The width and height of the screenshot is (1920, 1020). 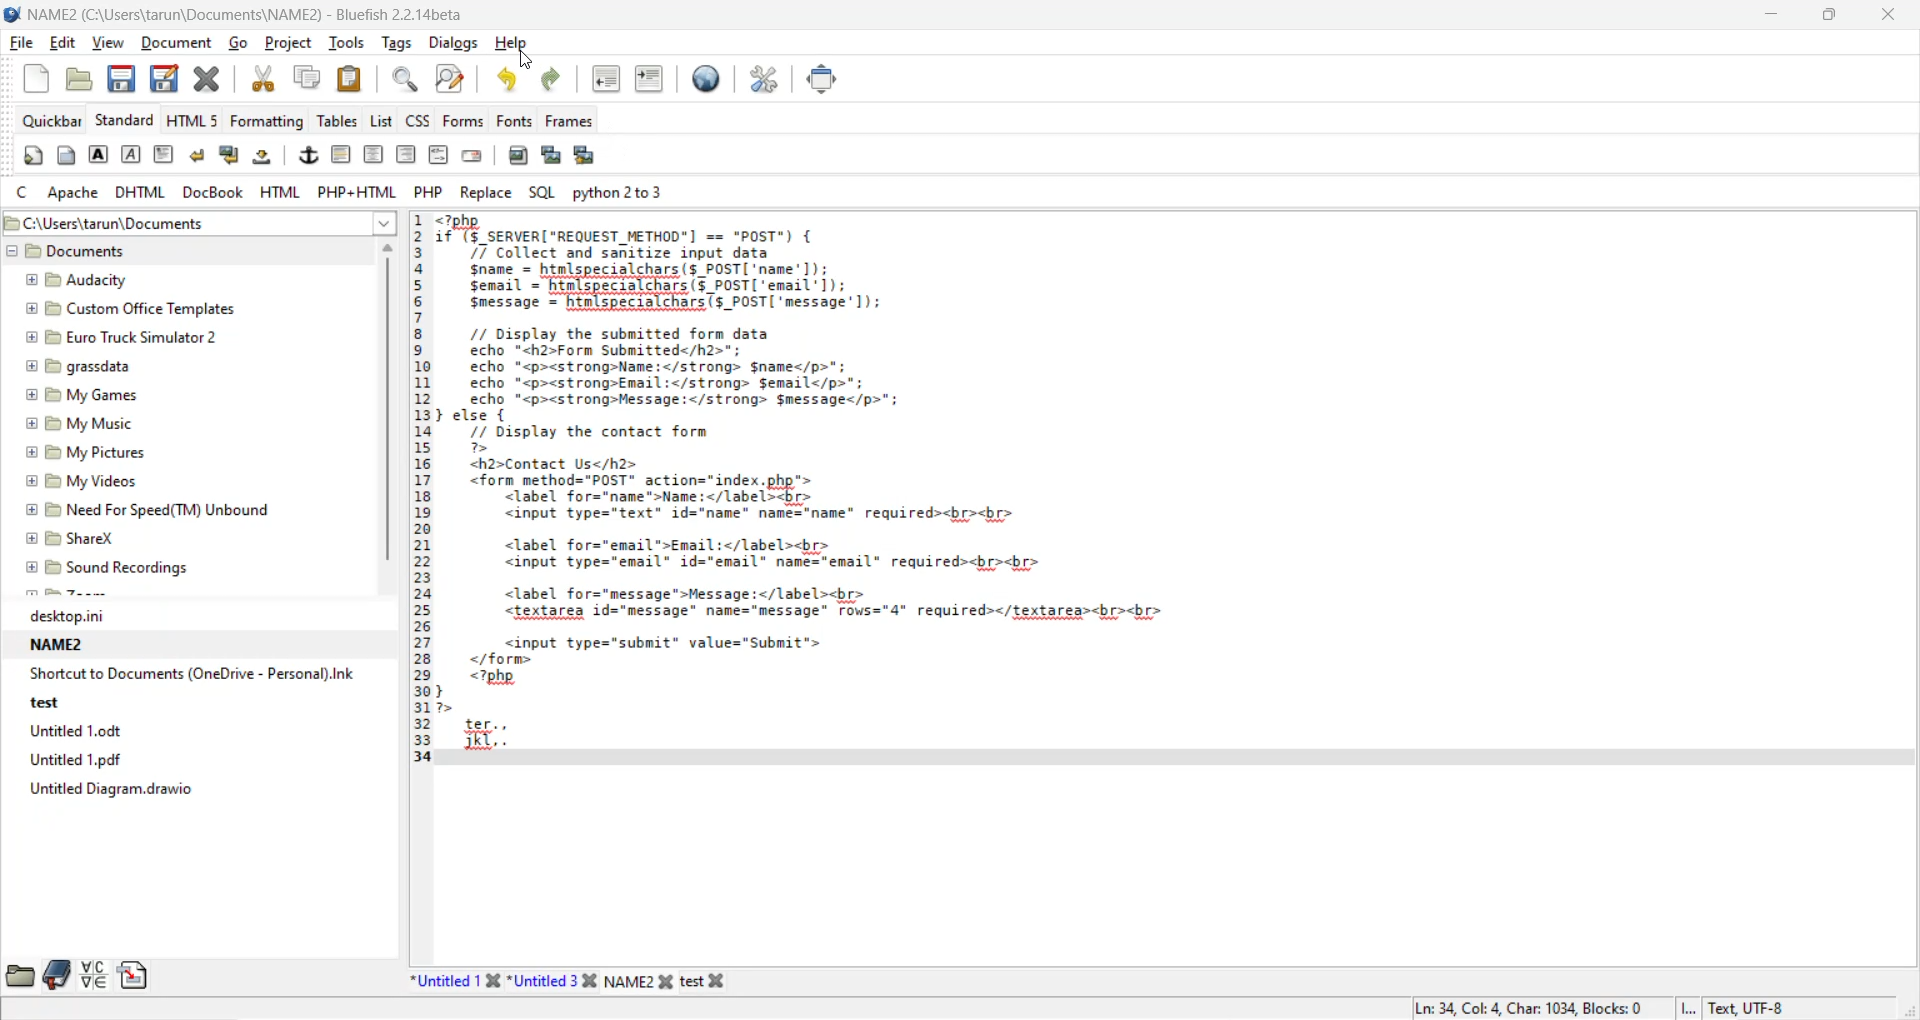 I want to click on formatting, so click(x=271, y=122).